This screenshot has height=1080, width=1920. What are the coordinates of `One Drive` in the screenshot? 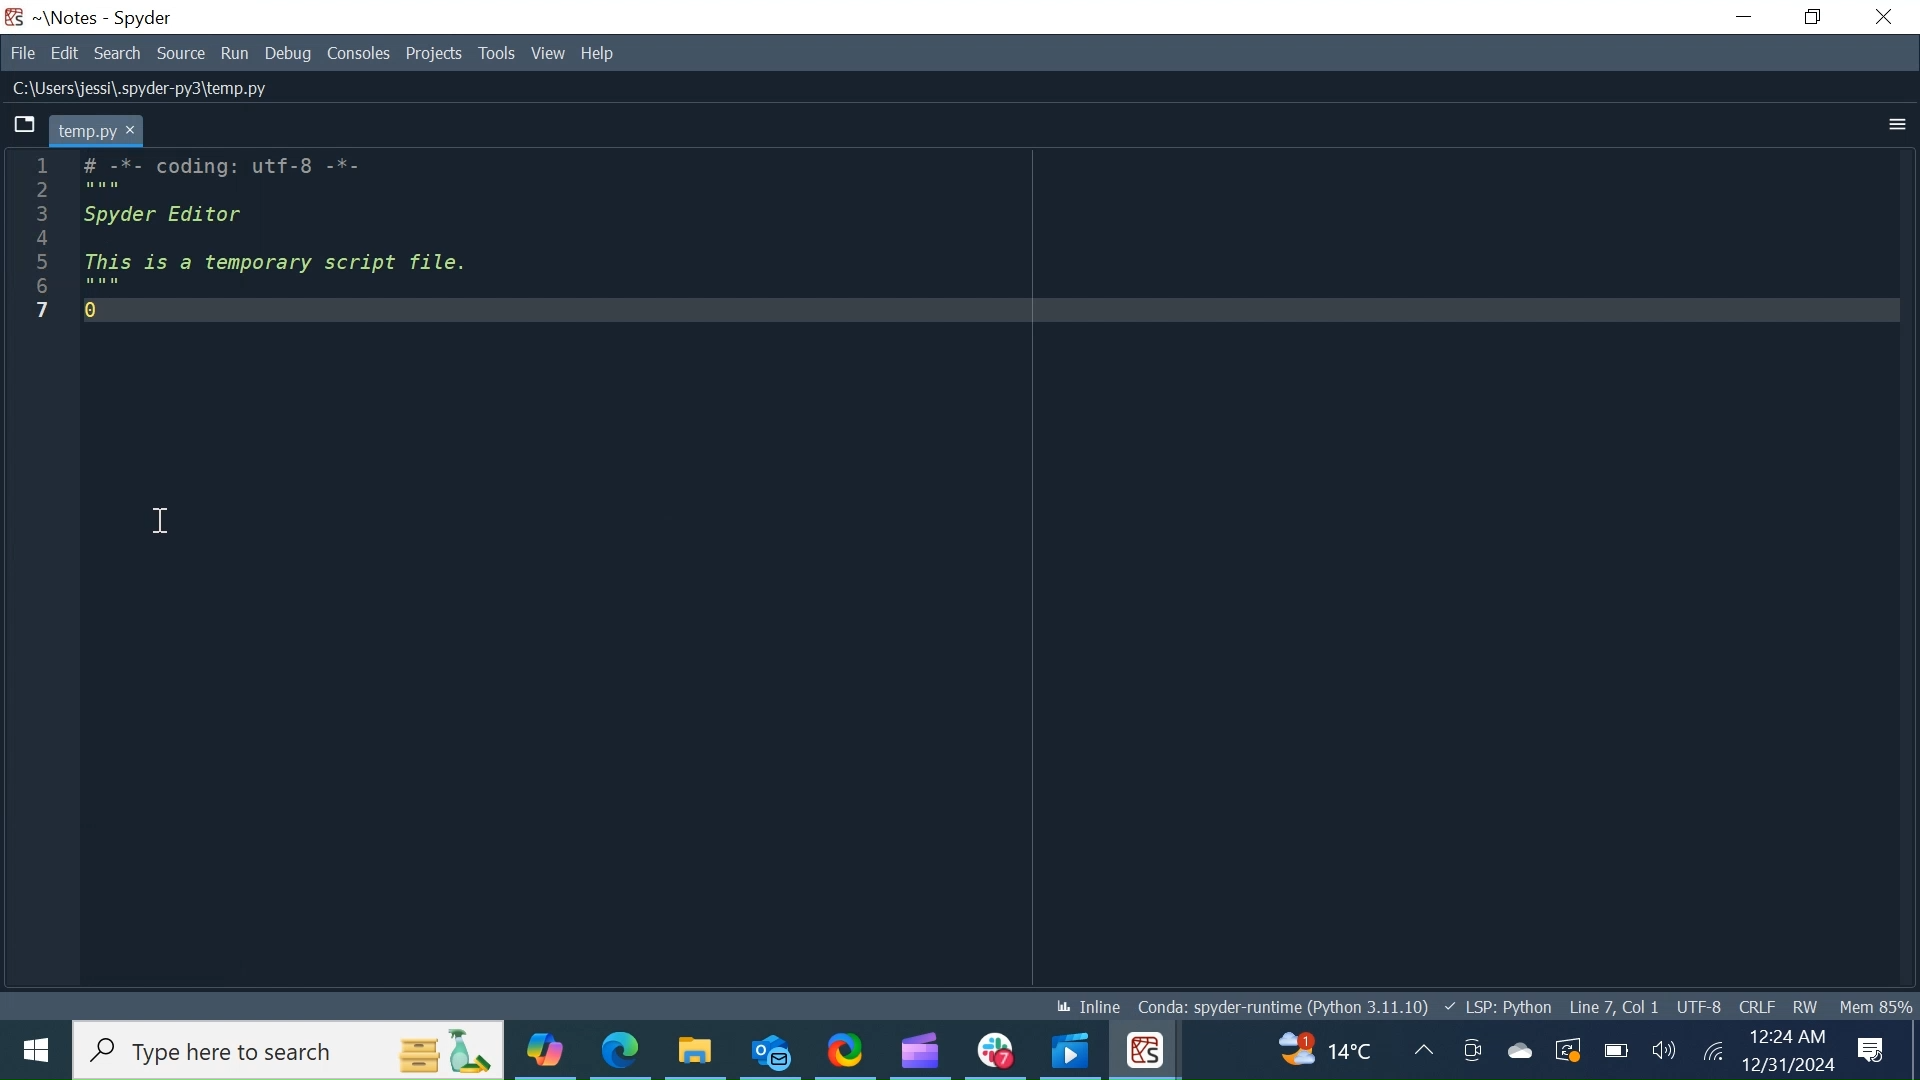 It's located at (1521, 1049).